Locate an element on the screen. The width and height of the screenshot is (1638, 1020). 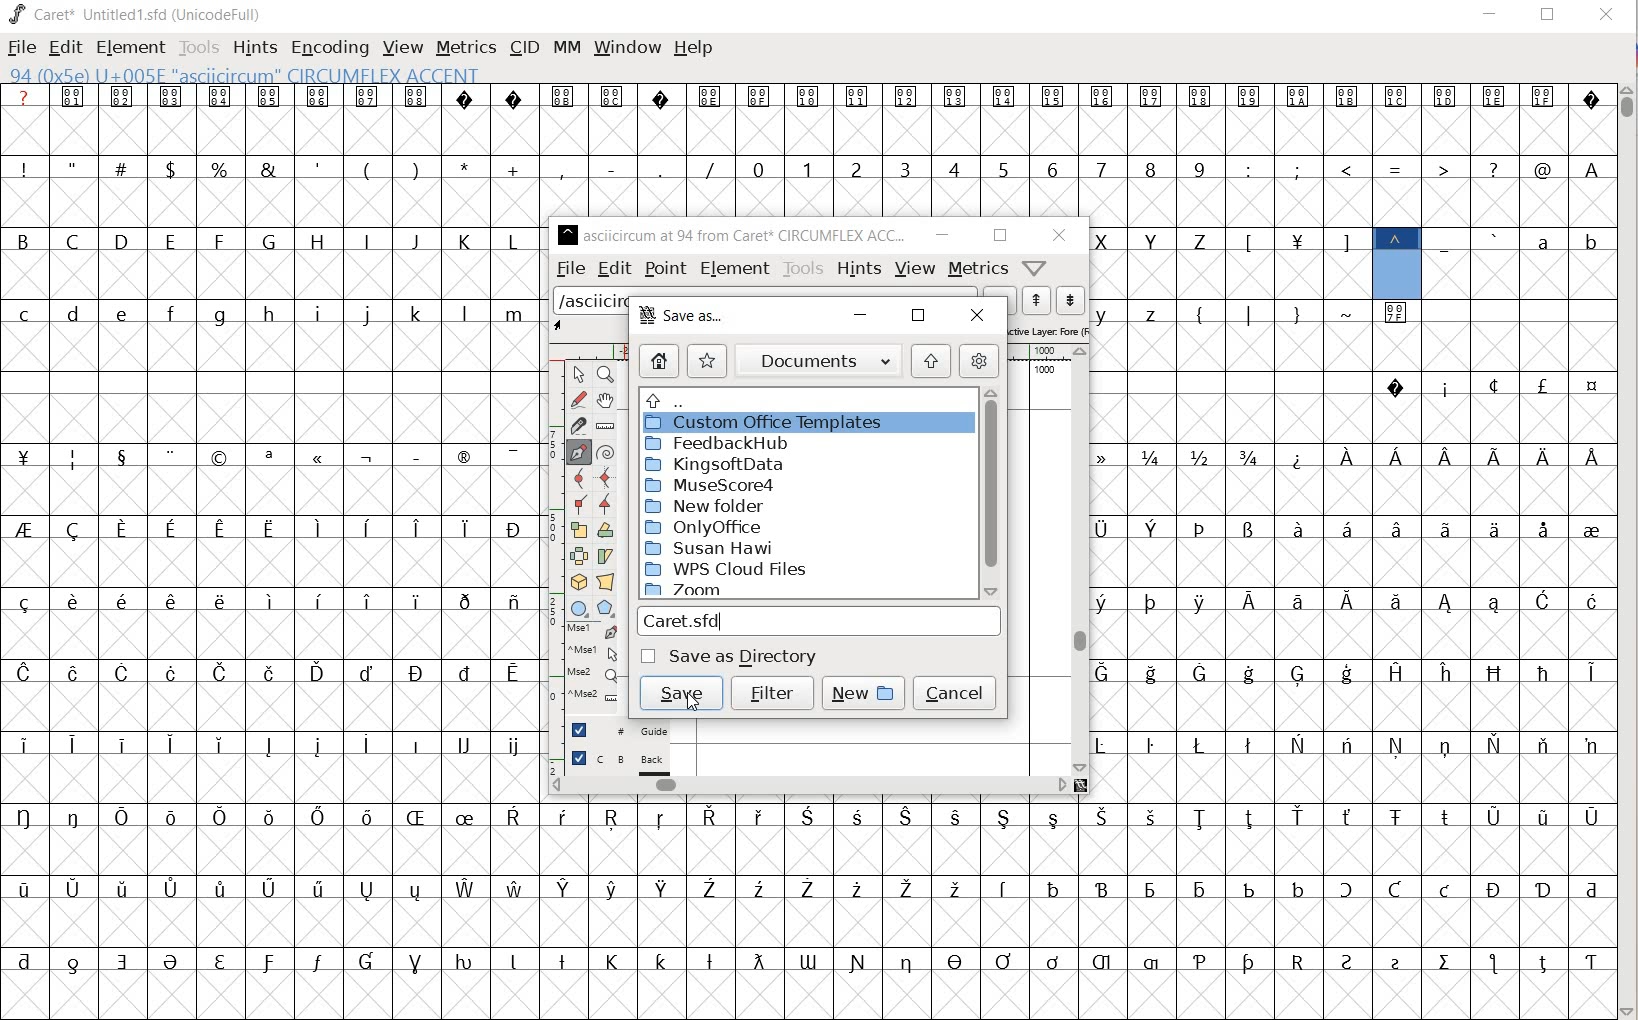
flip the selection is located at coordinates (578, 556).